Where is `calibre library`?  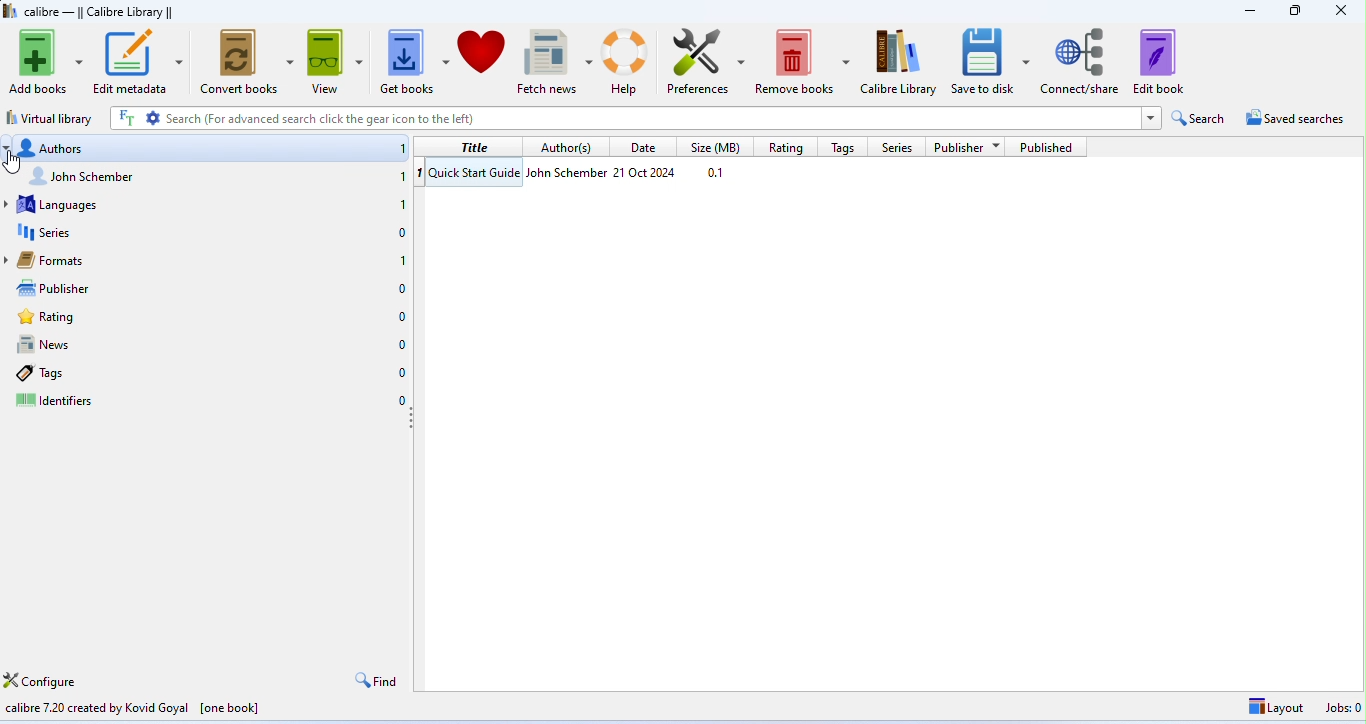
calibre library is located at coordinates (899, 61).